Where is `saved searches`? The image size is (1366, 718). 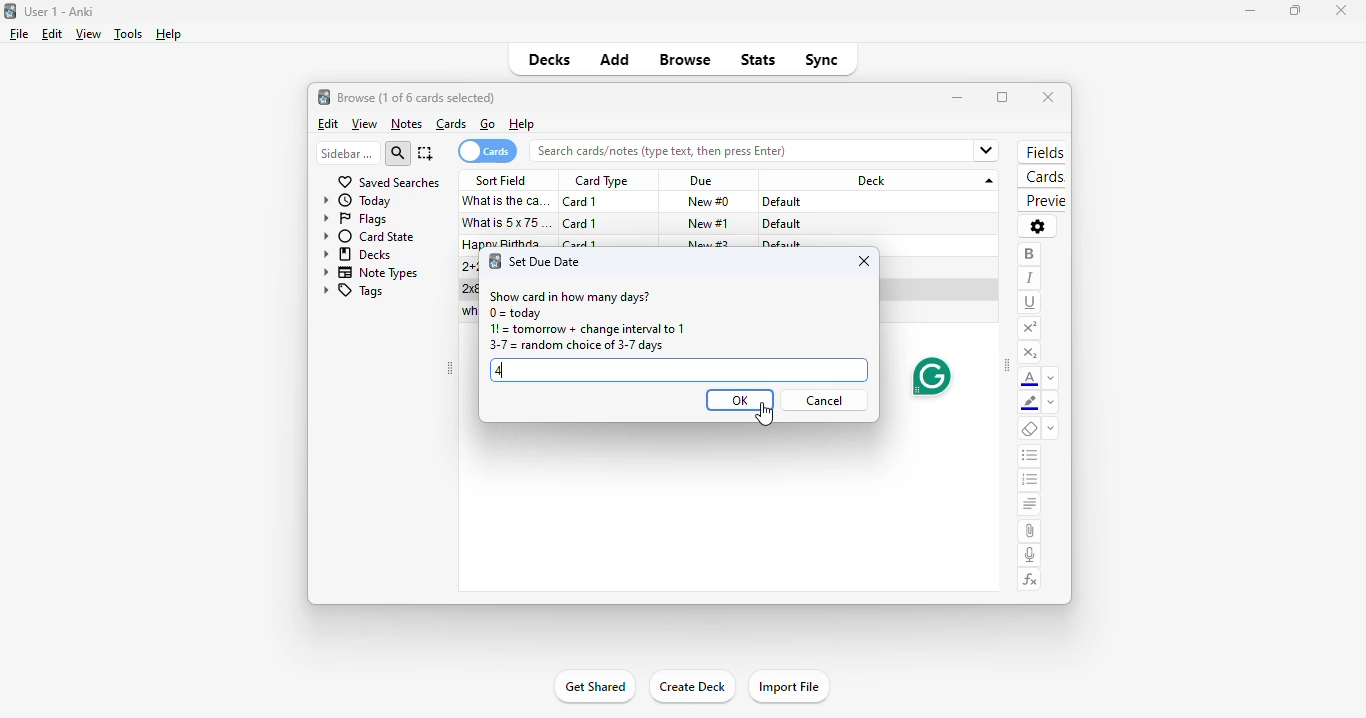
saved searches is located at coordinates (388, 182).